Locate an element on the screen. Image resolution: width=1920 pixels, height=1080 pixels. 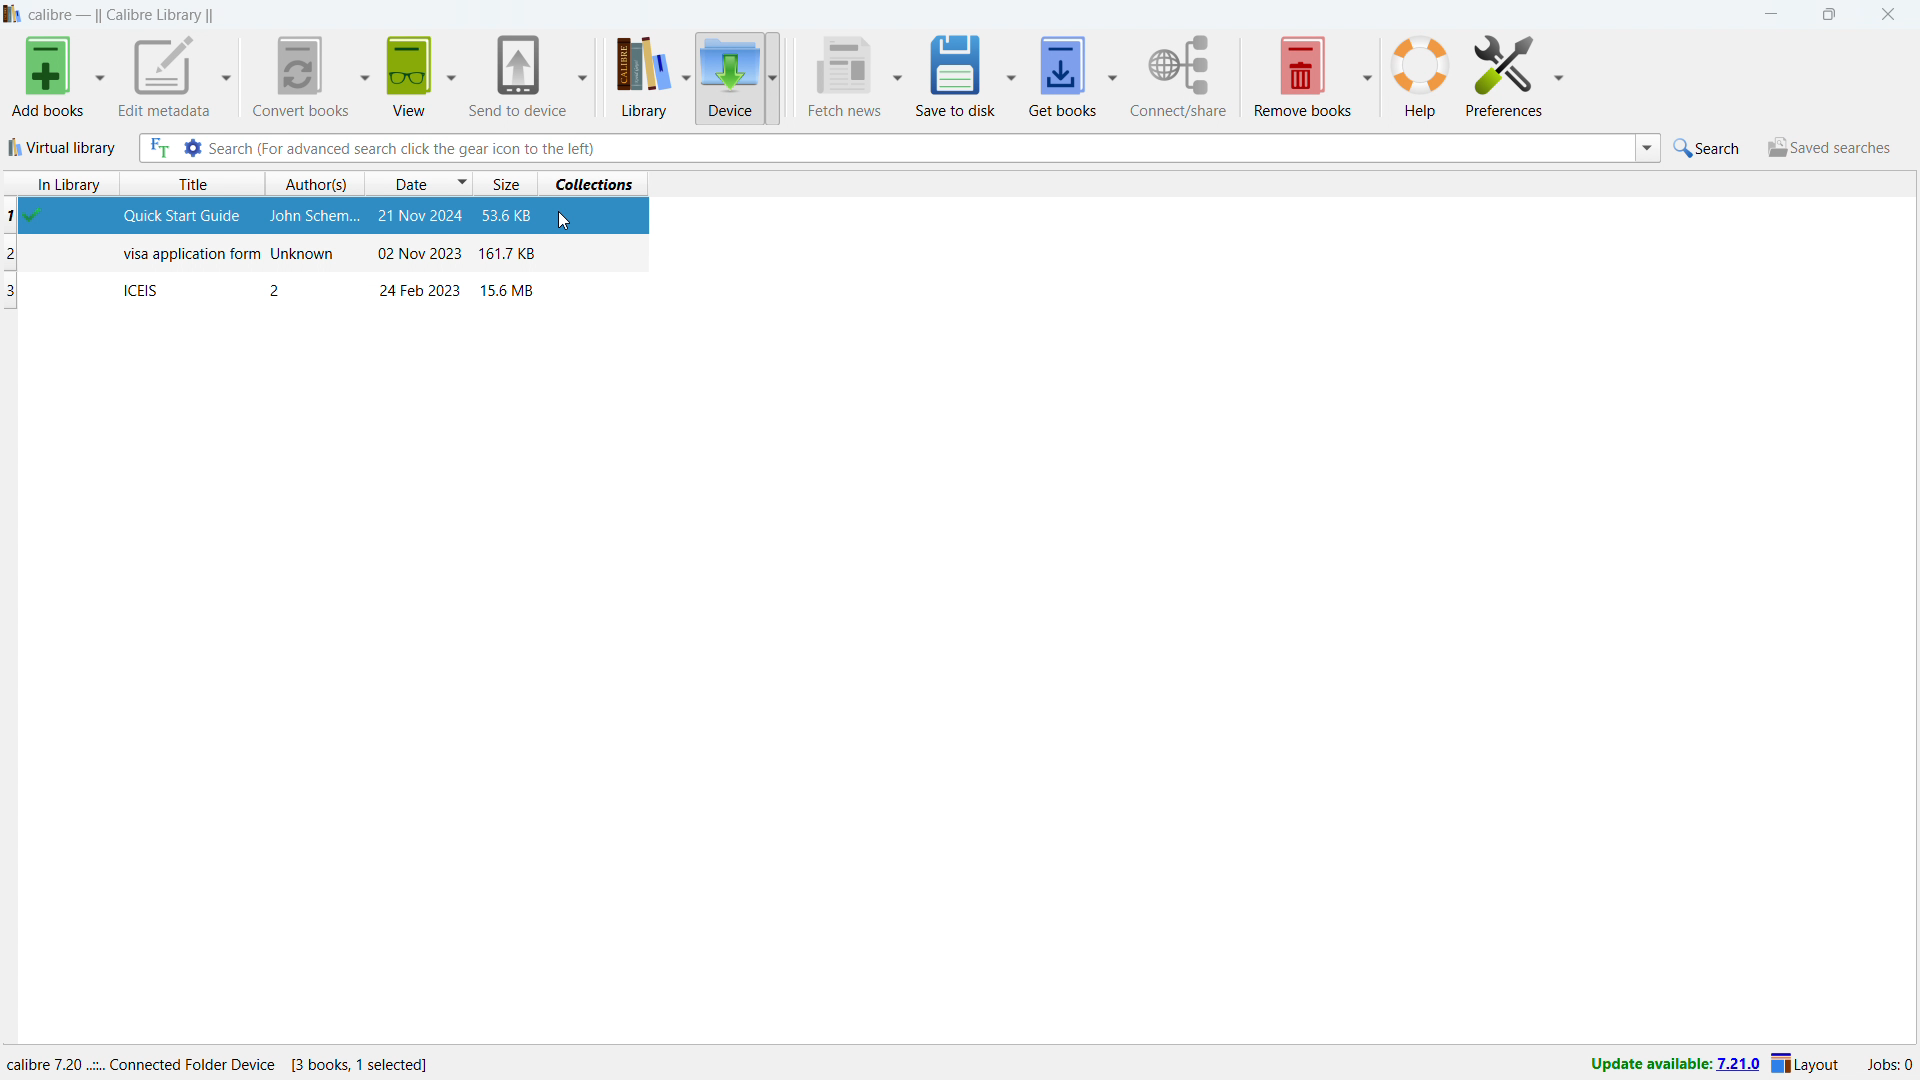
connect/share is located at coordinates (1179, 76).